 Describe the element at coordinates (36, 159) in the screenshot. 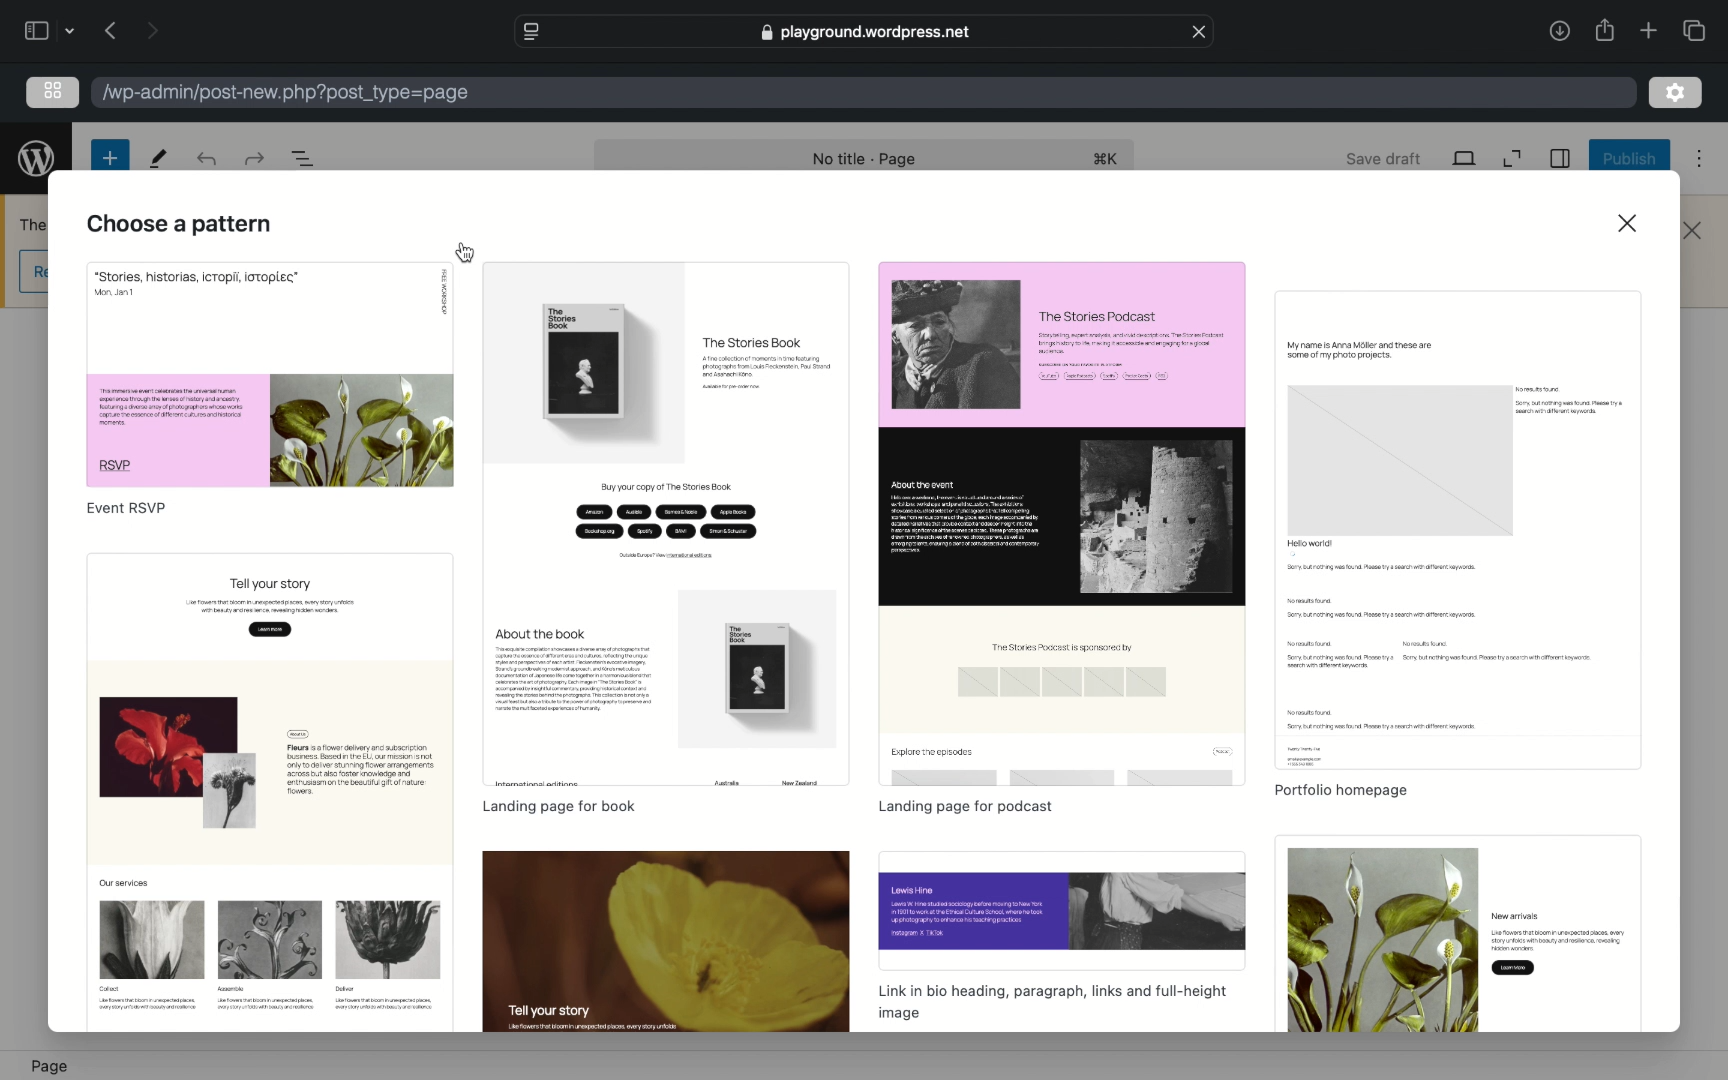

I see `wordpress` at that location.